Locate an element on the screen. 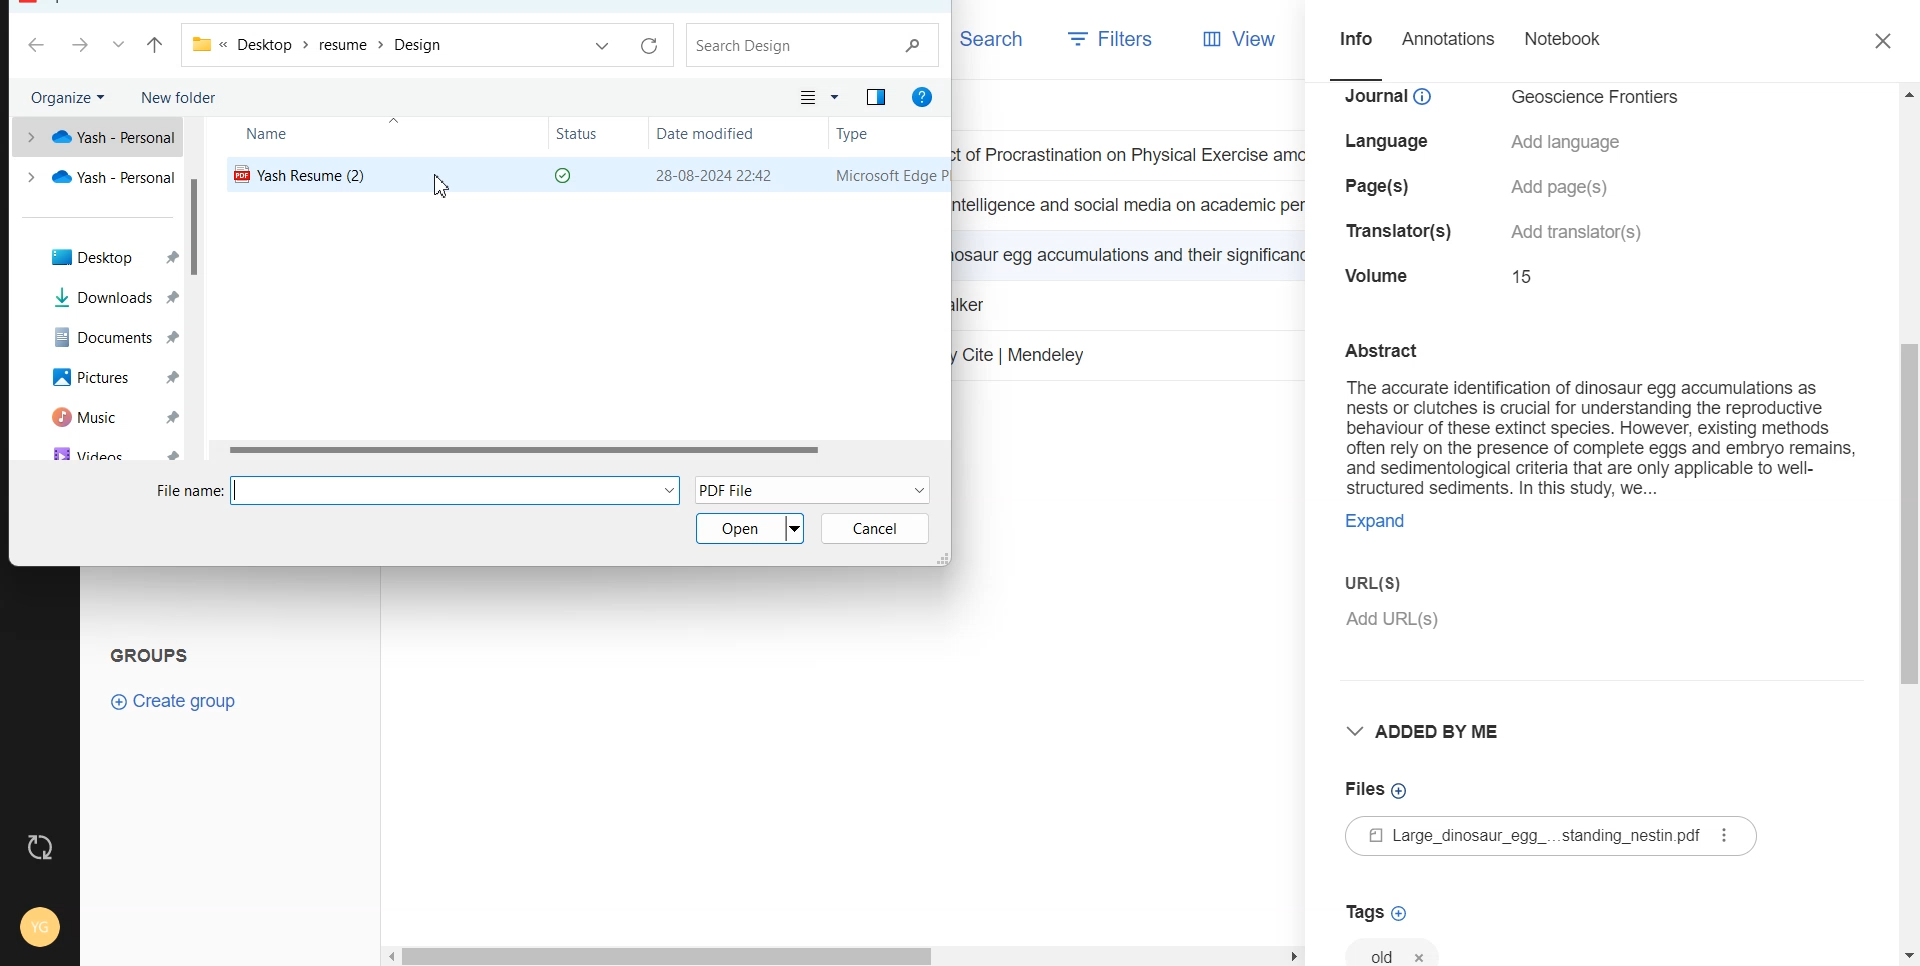 The width and height of the screenshot is (1920, 966). Added by me is located at coordinates (1430, 734).